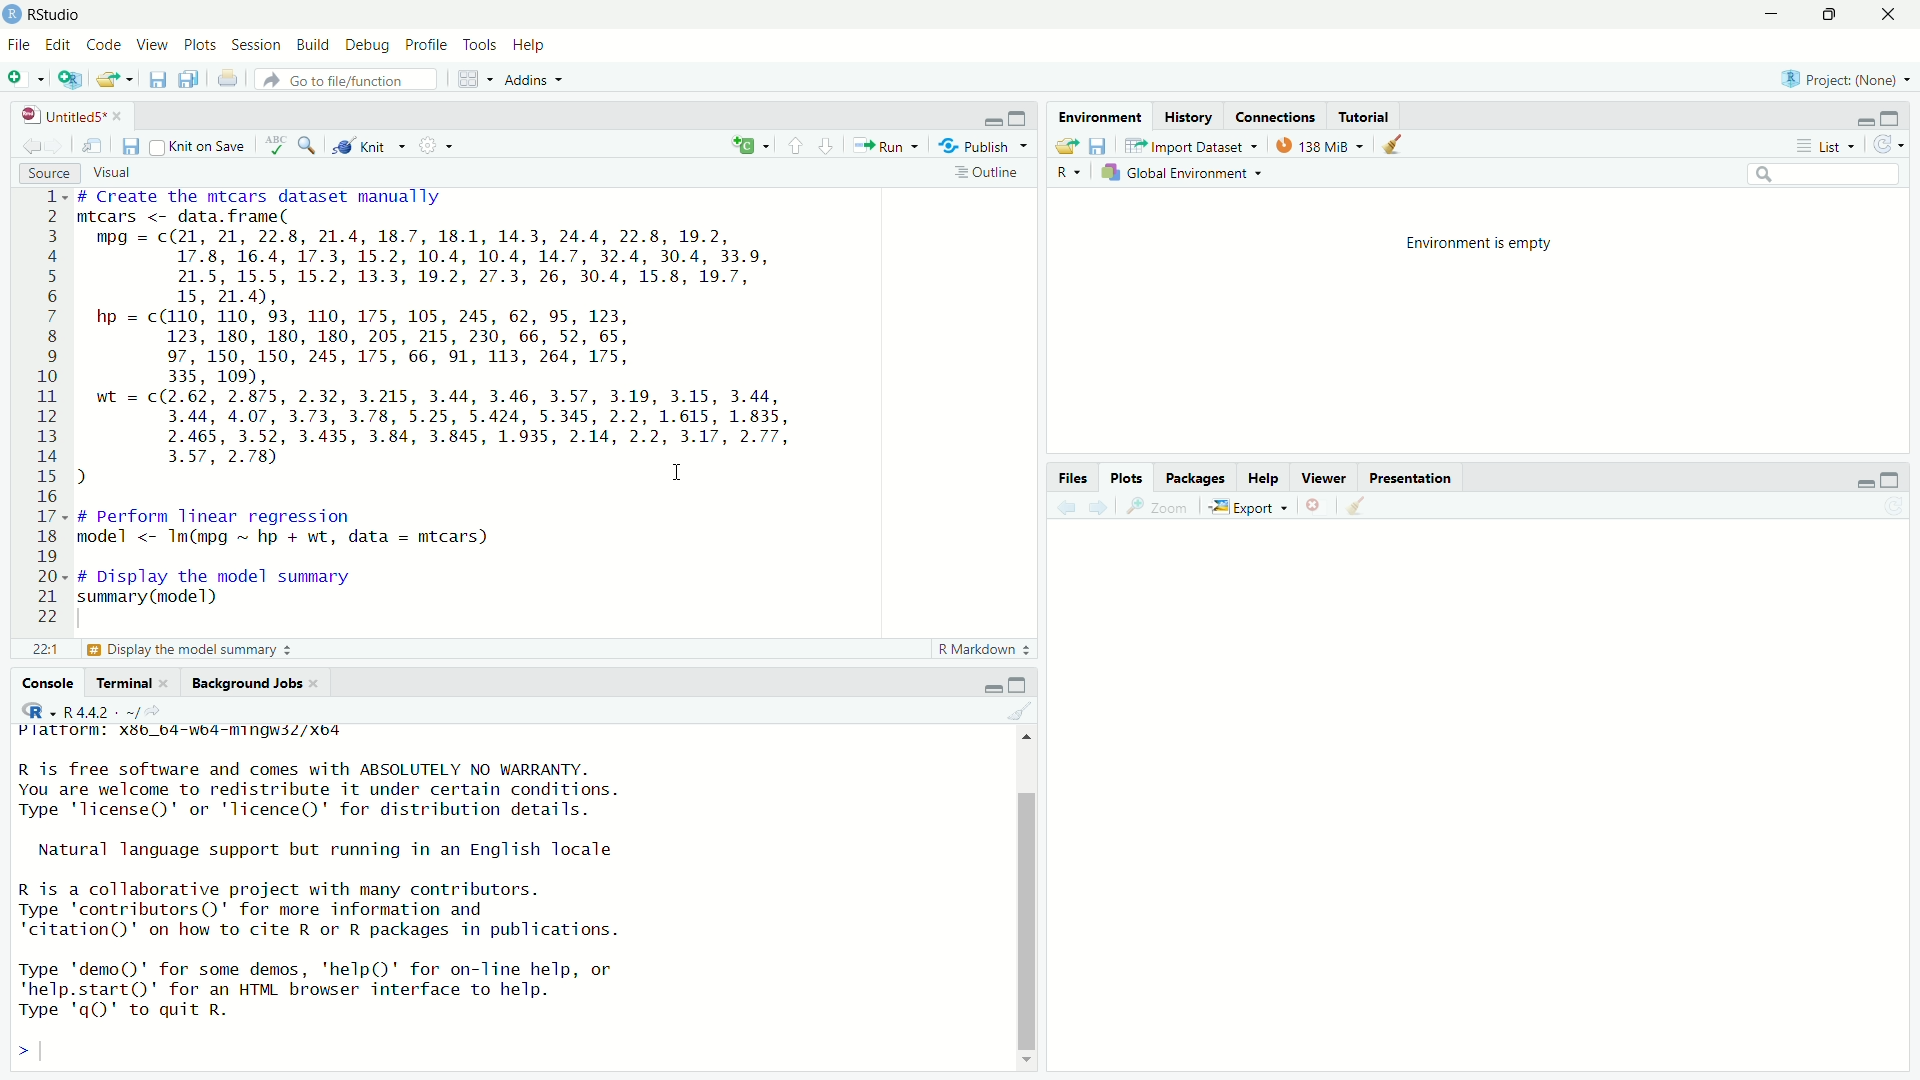  What do you see at coordinates (1099, 118) in the screenshot?
I see `Environment` at bounding box center [1099, 118].